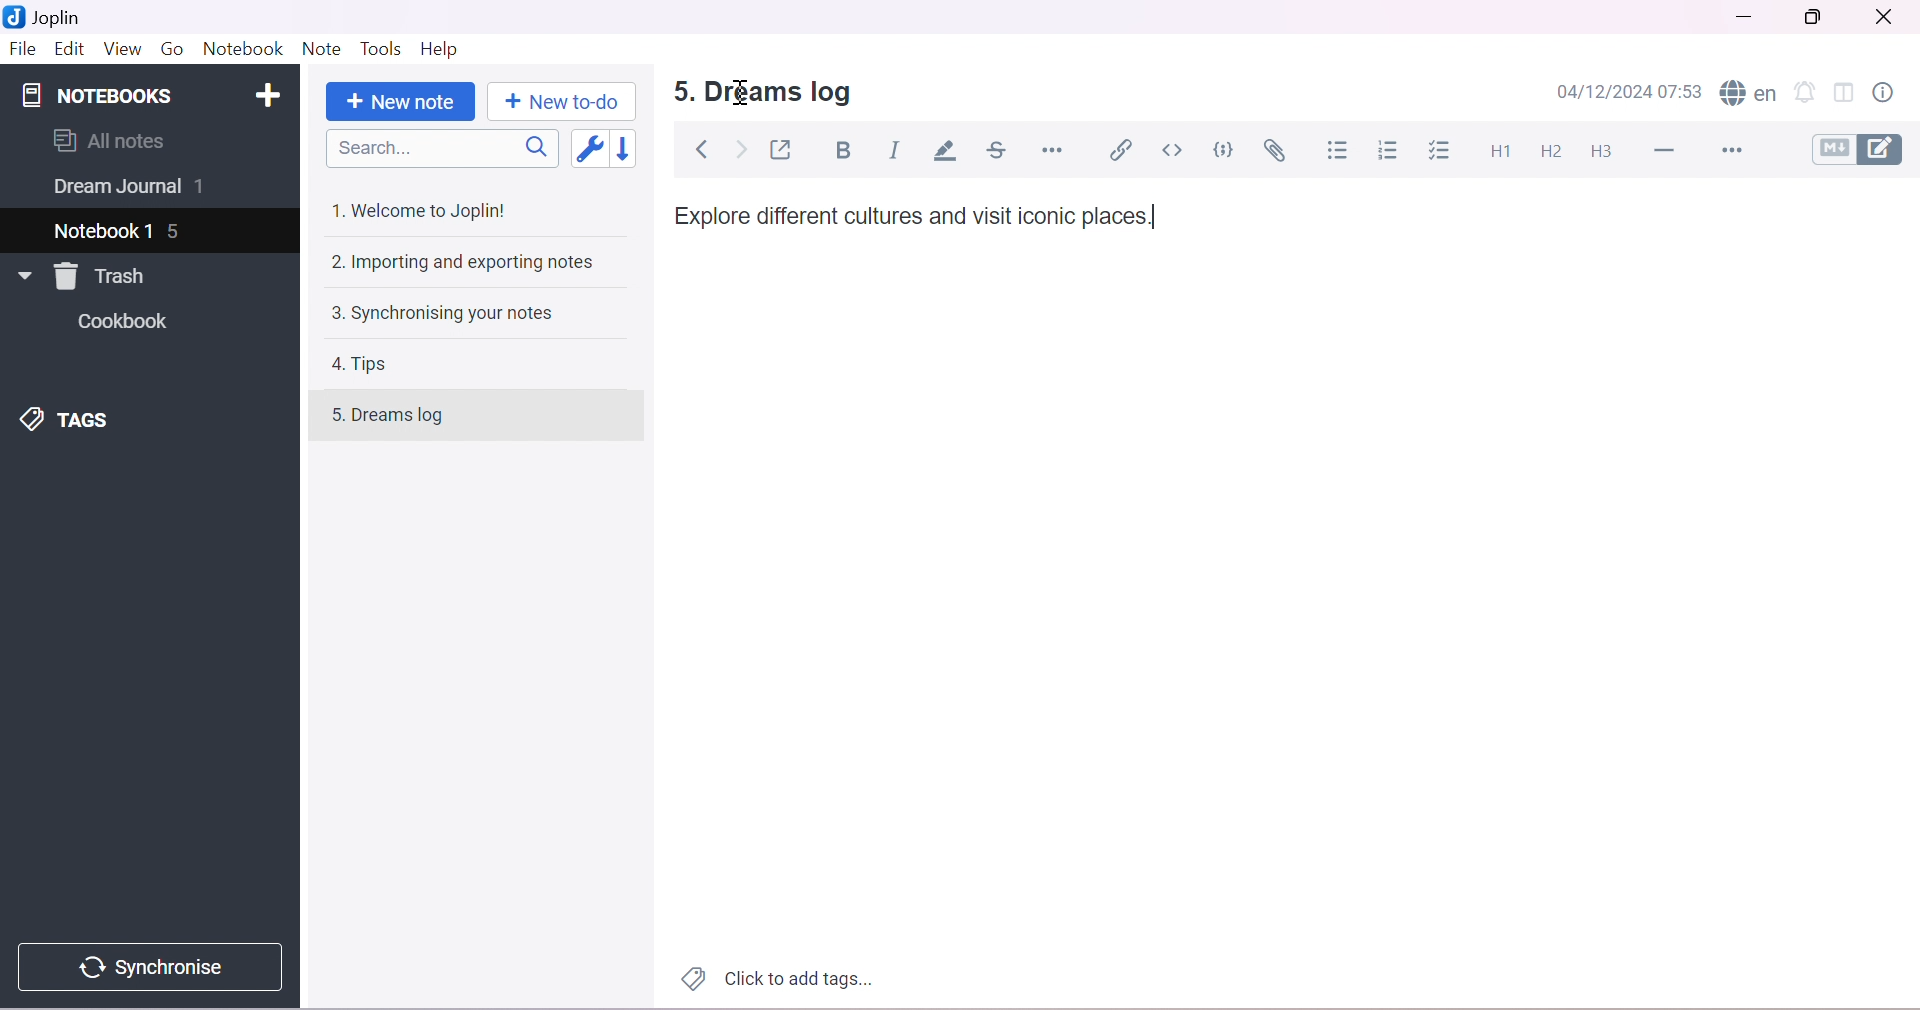  What do you see at coordinates (782, 93) in the screenshot?
I see `Dreams log` at bounding box center [782, 93].